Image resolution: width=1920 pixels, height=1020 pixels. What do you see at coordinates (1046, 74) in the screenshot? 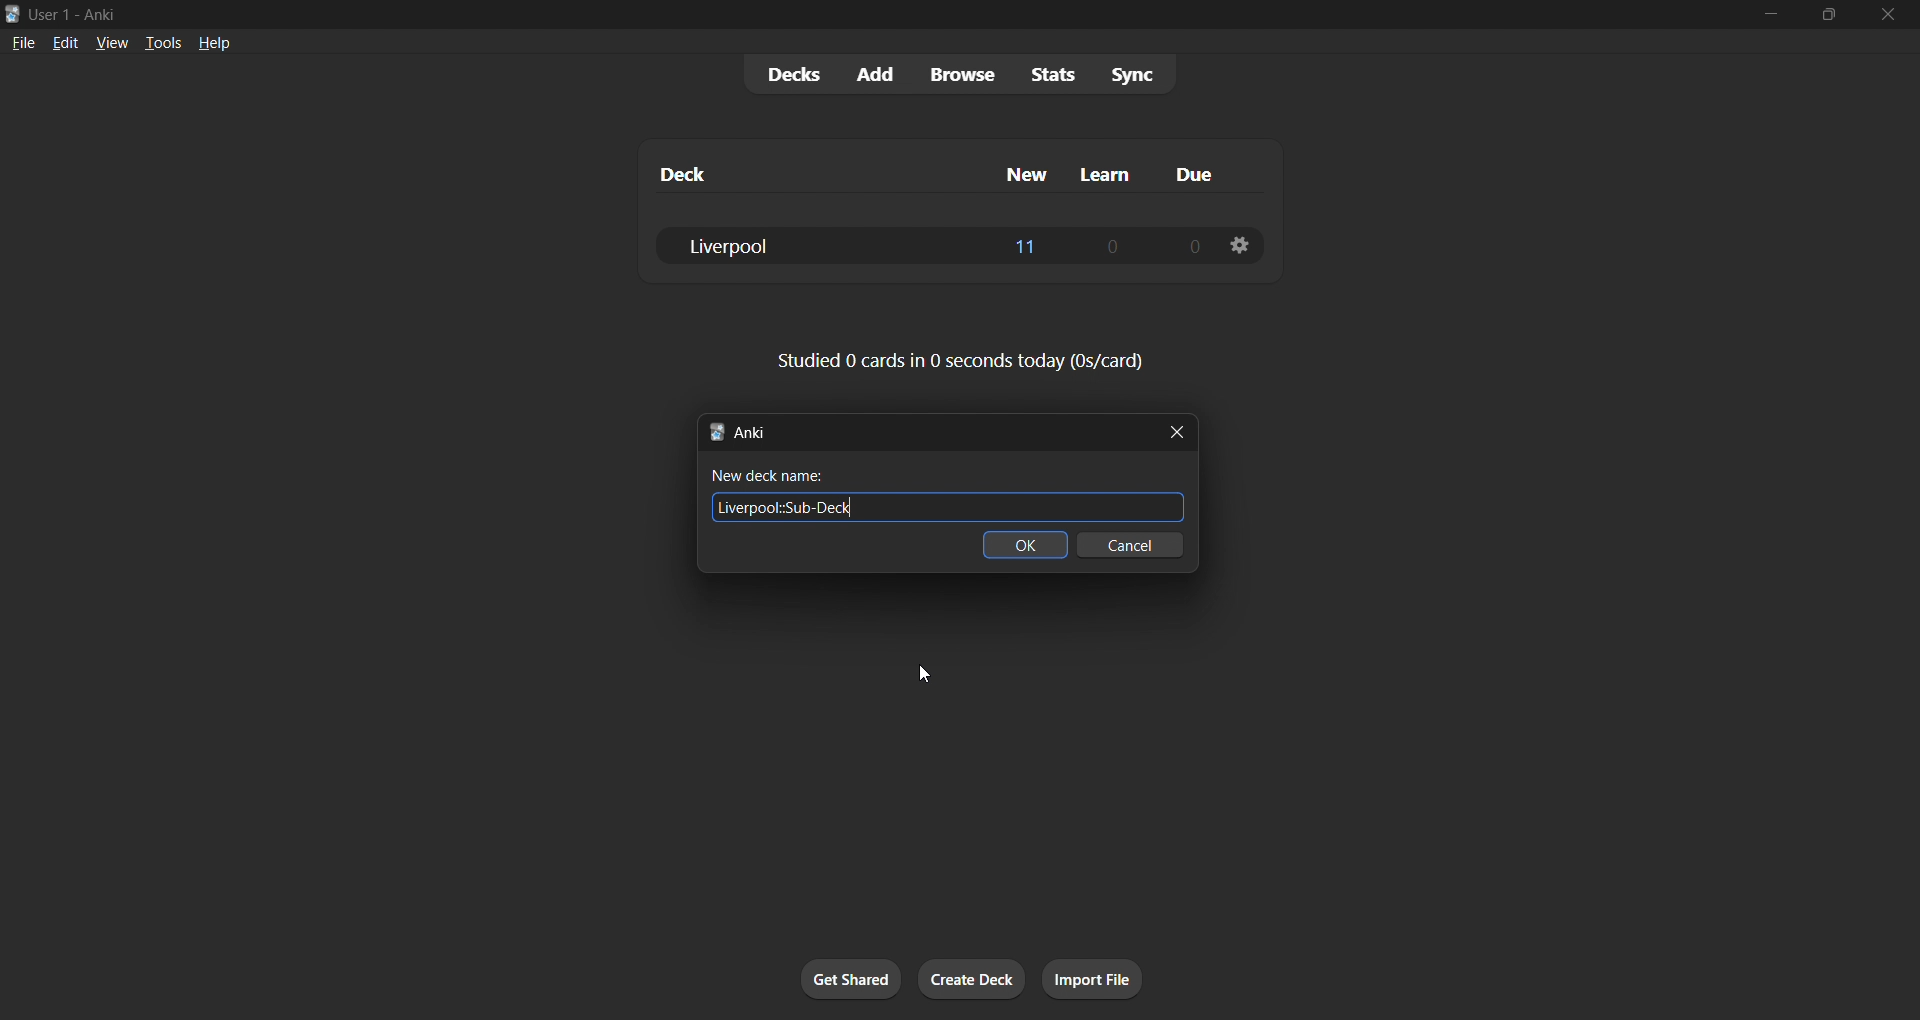
I see `stats` at bounding box center [1046, 74].